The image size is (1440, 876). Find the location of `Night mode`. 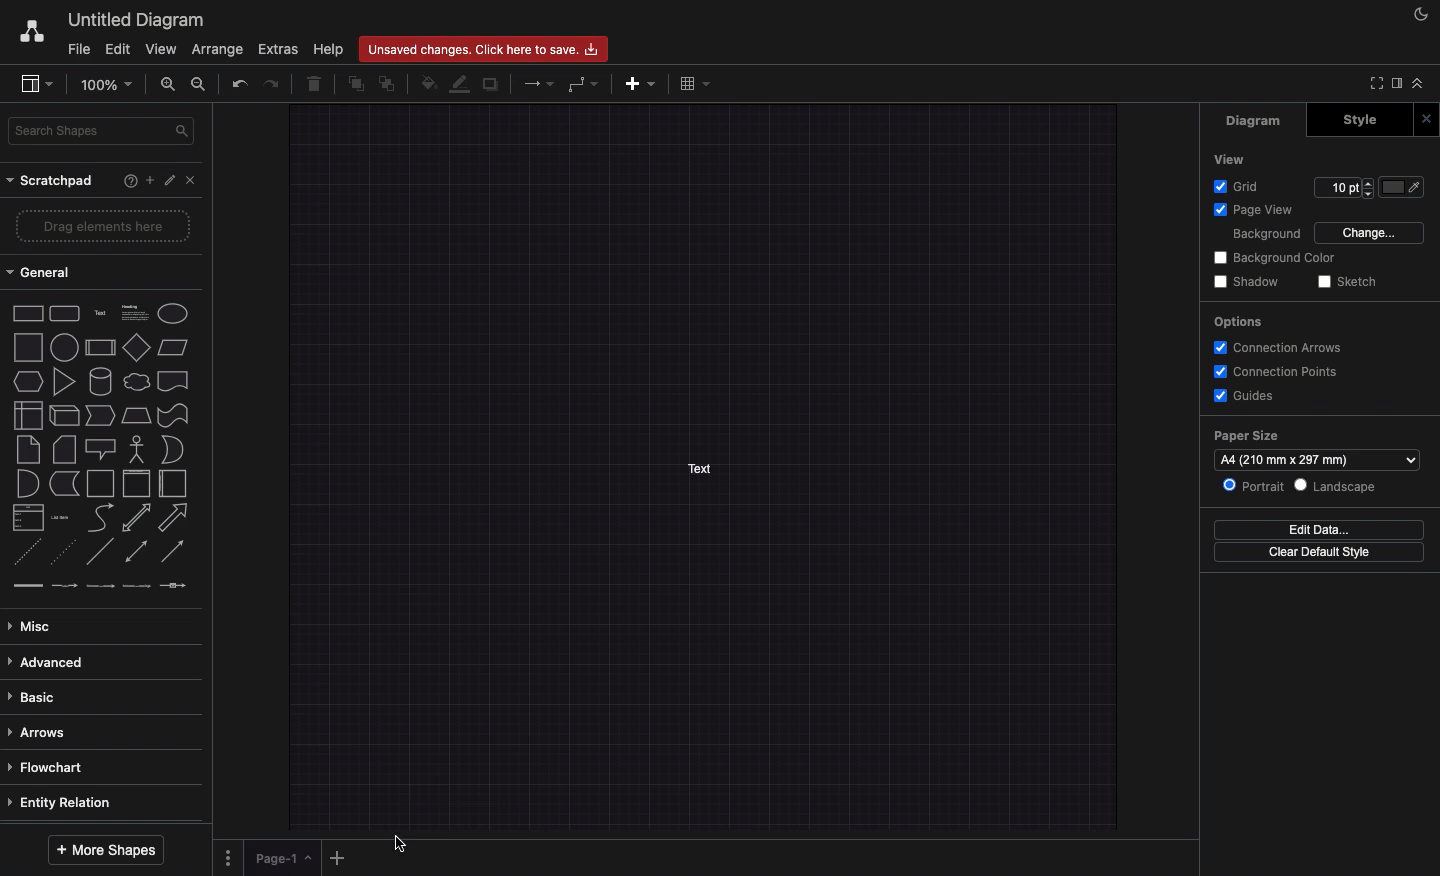

Night mode is located at coordinates (1417, 15).